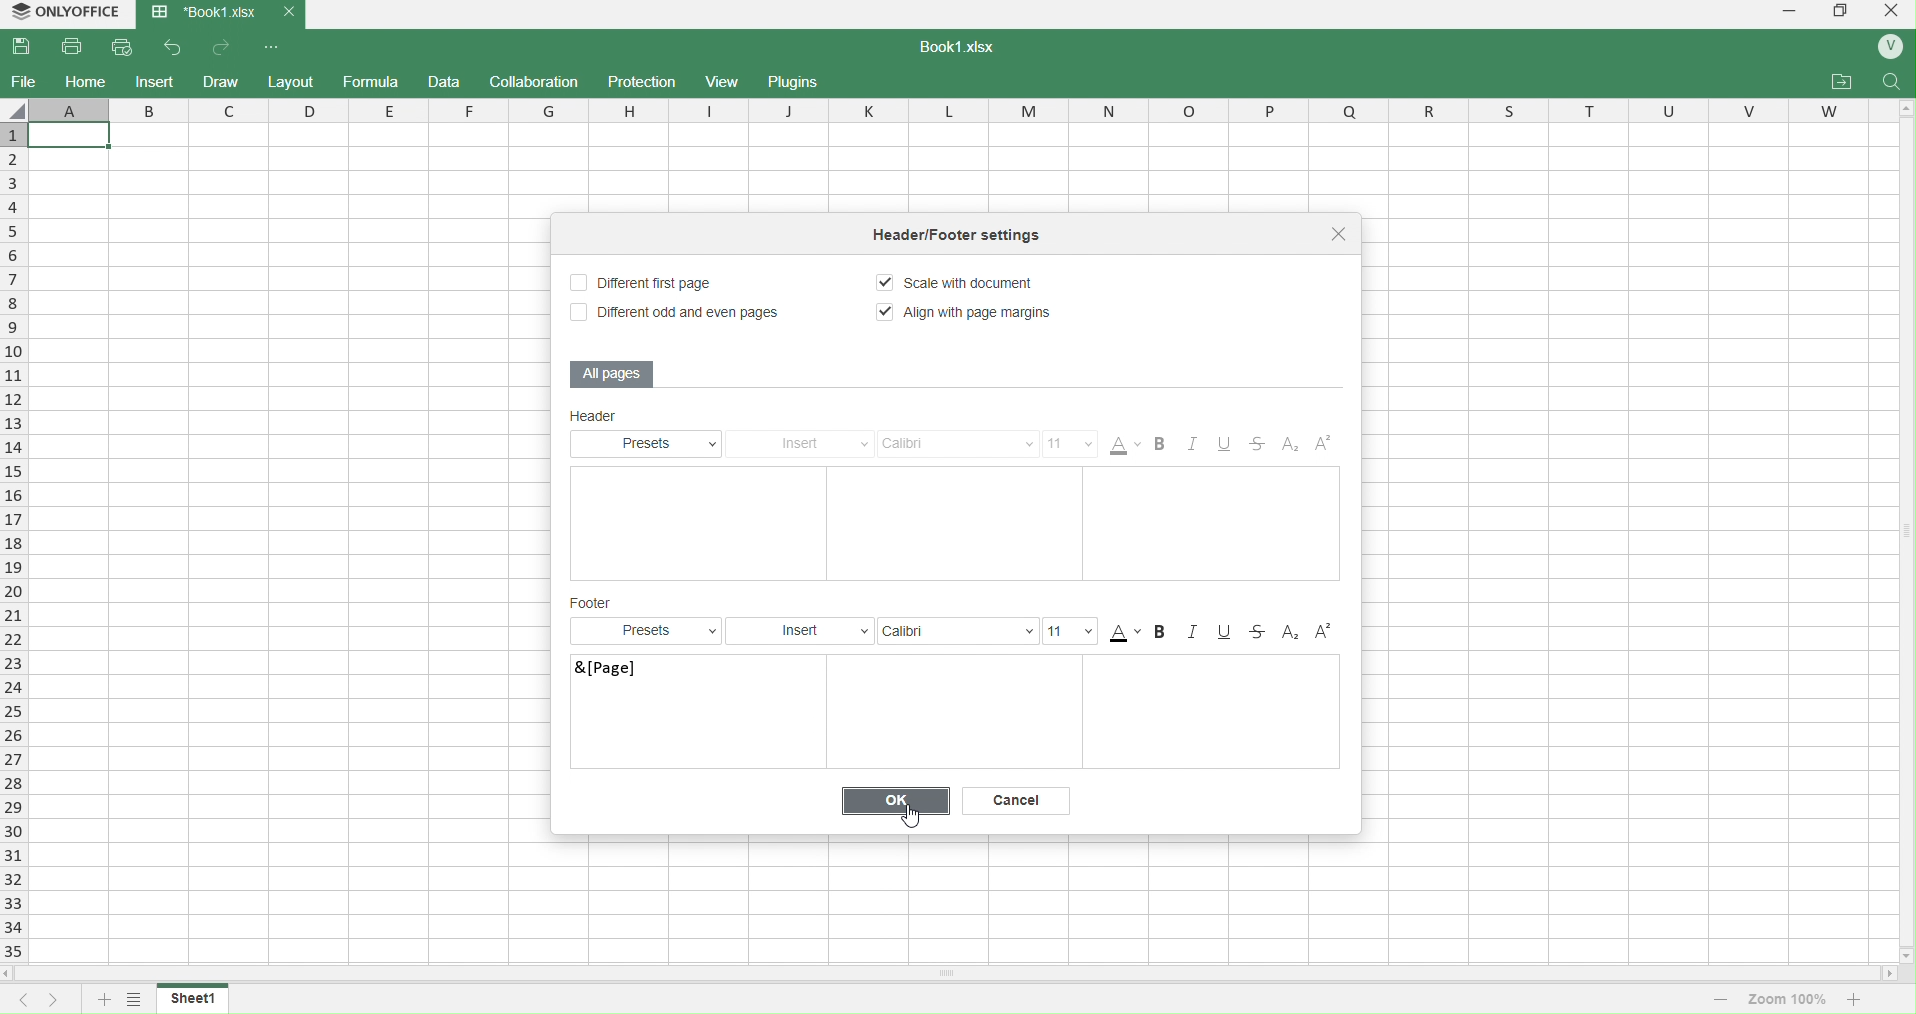 The height and width of the screenshot is (1014, 1916). I want to click on tittle, so click(982, 238).